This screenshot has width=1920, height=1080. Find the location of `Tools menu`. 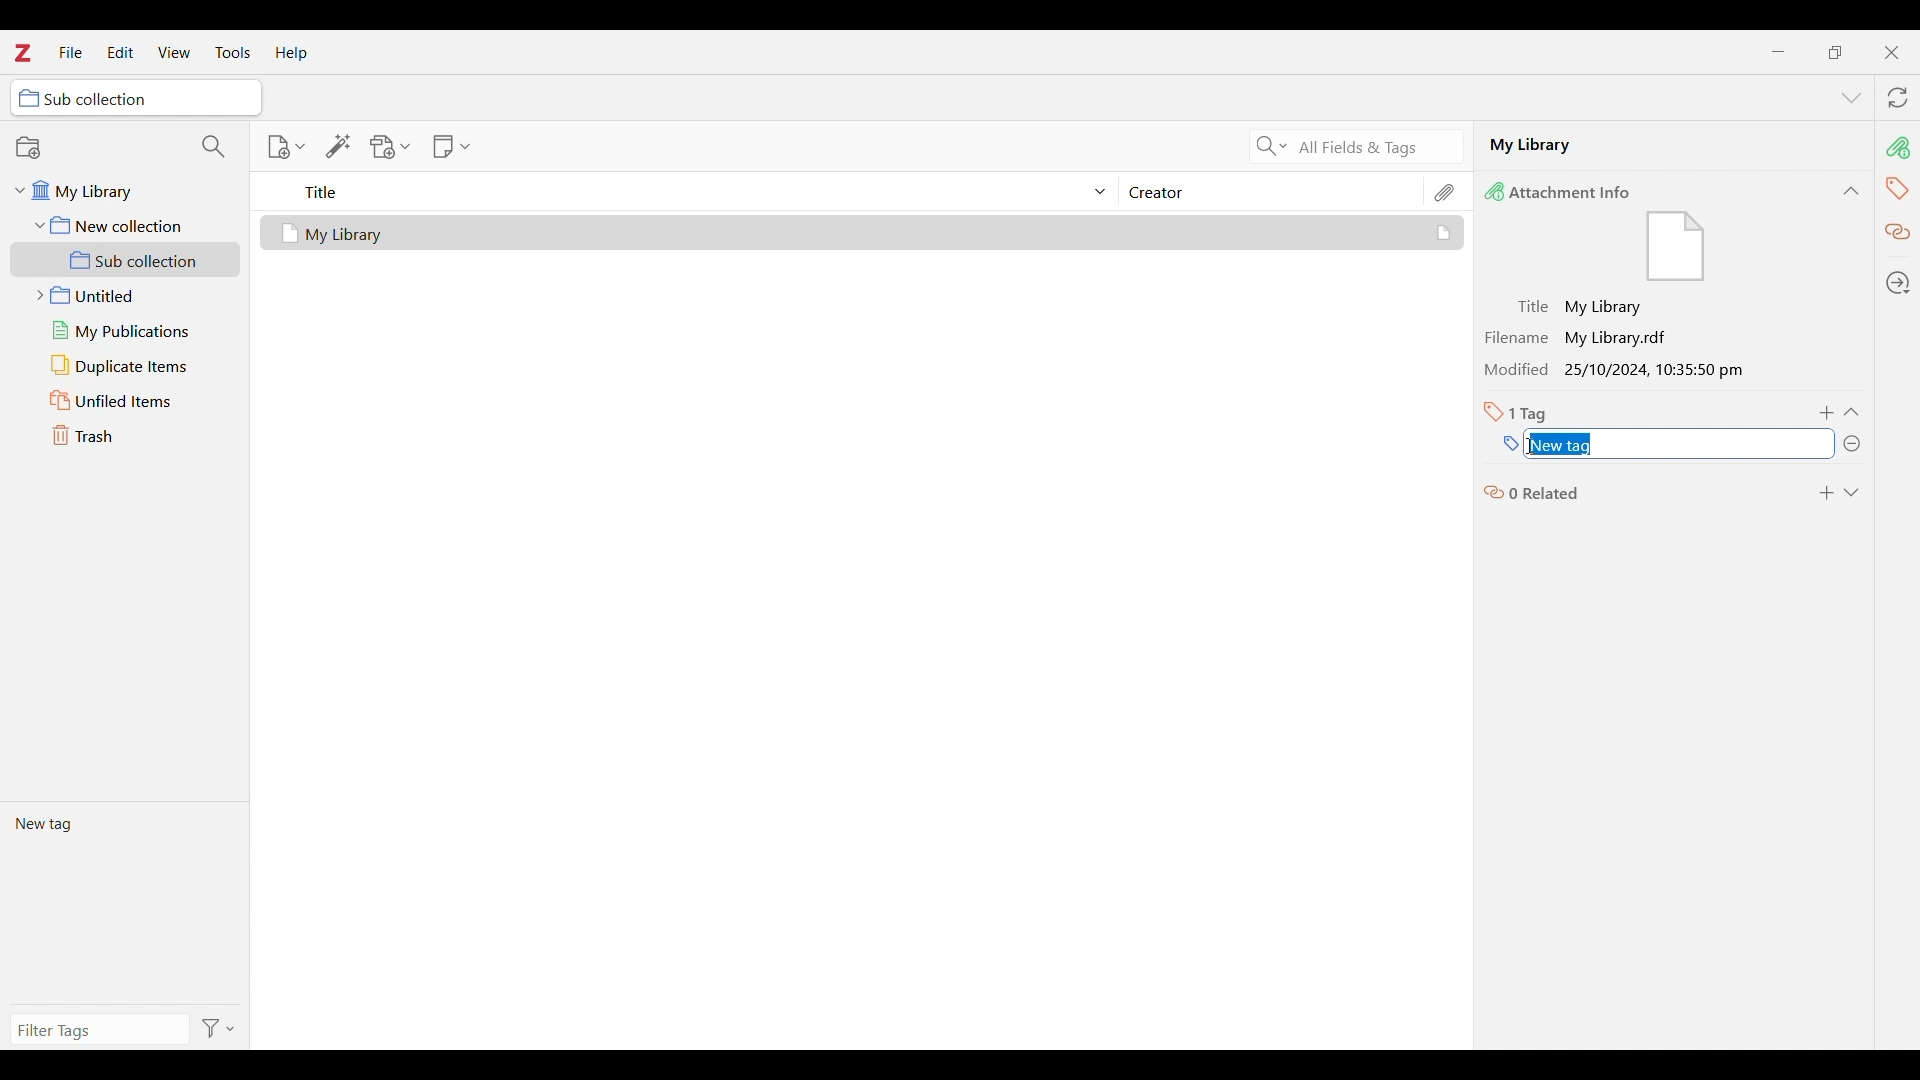

Tools menu is located at coordinates (233, 52).